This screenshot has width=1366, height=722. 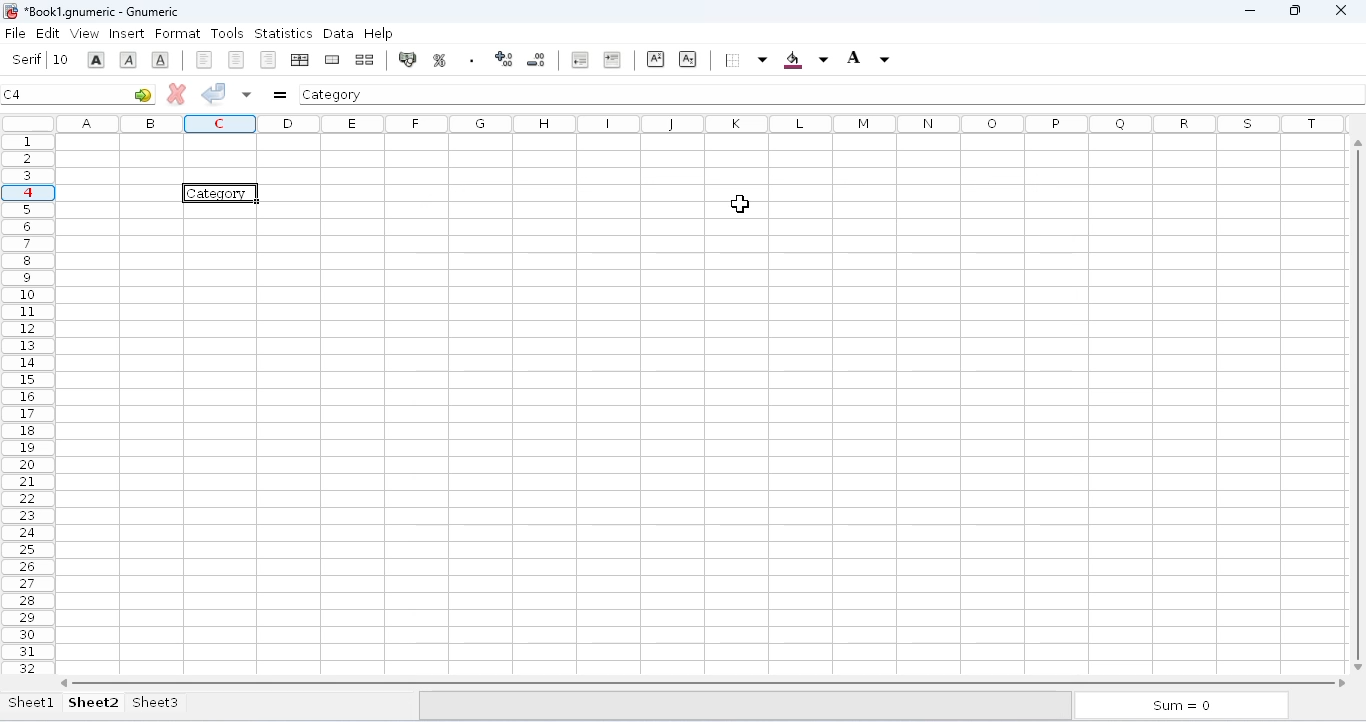 I want to click on close, so click(x=1344, y=10).